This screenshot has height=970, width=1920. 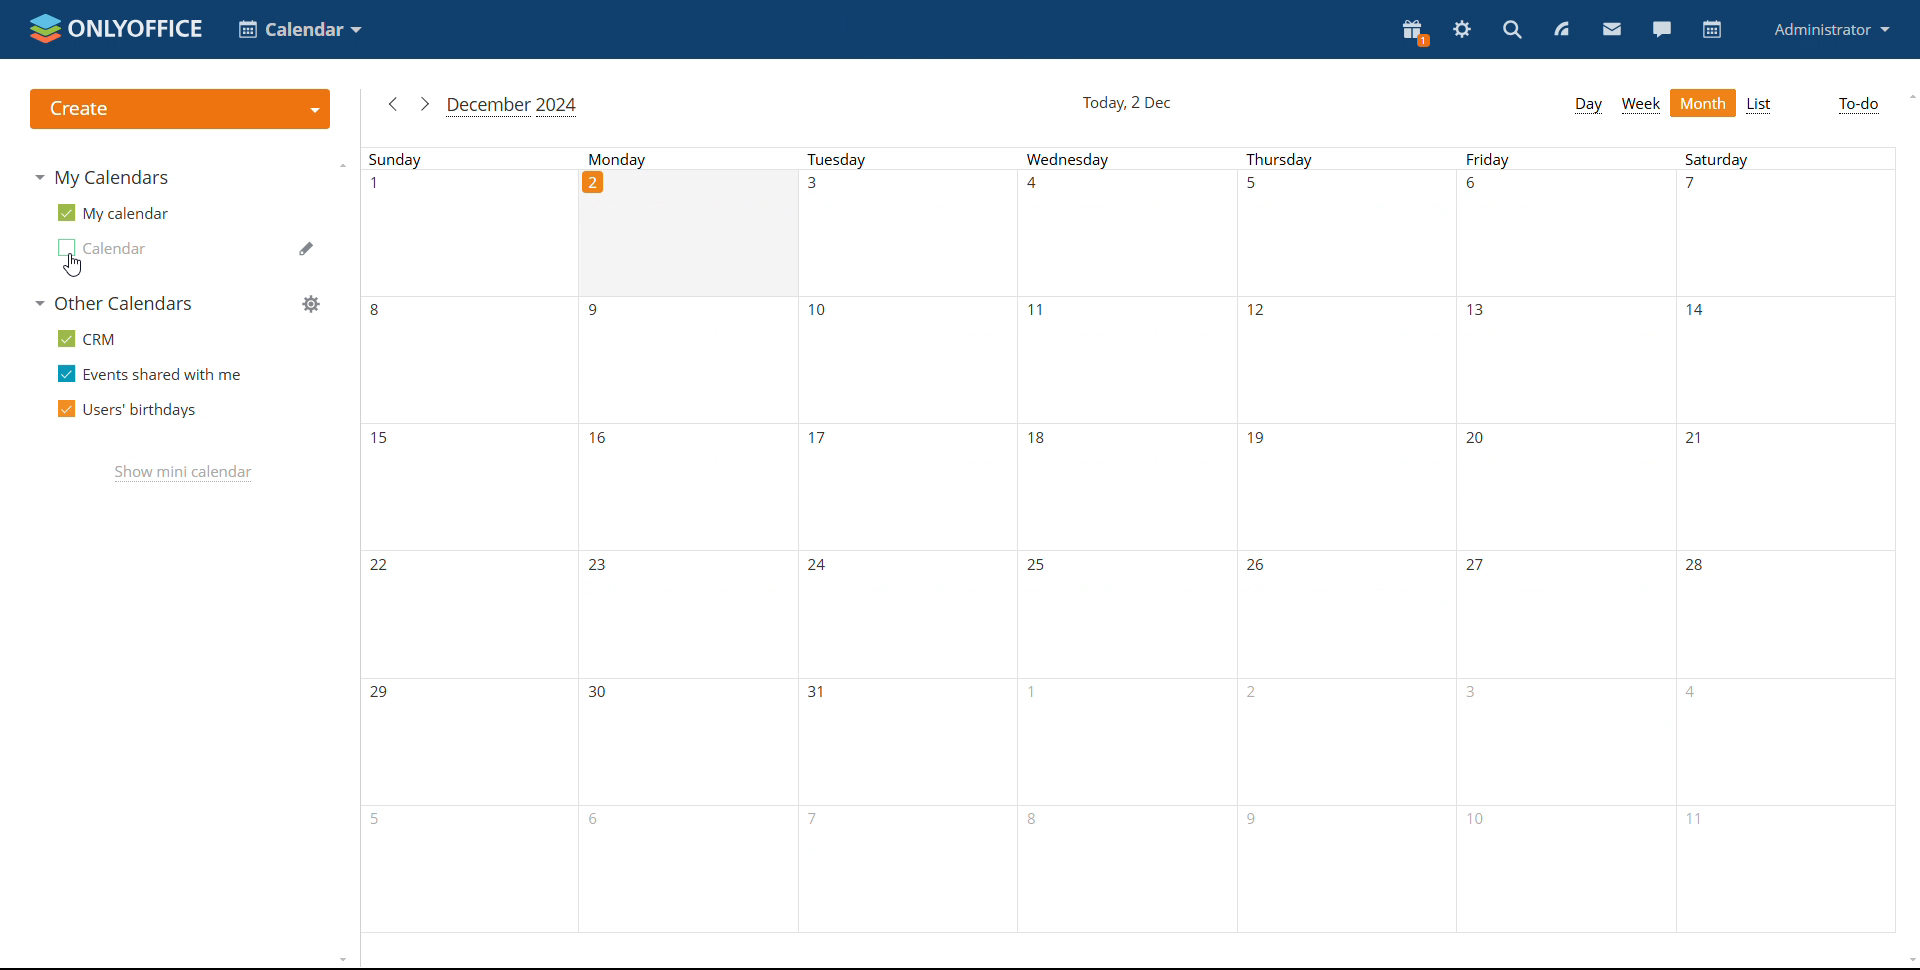 I want to click on edit, so click(x=305, y=247).